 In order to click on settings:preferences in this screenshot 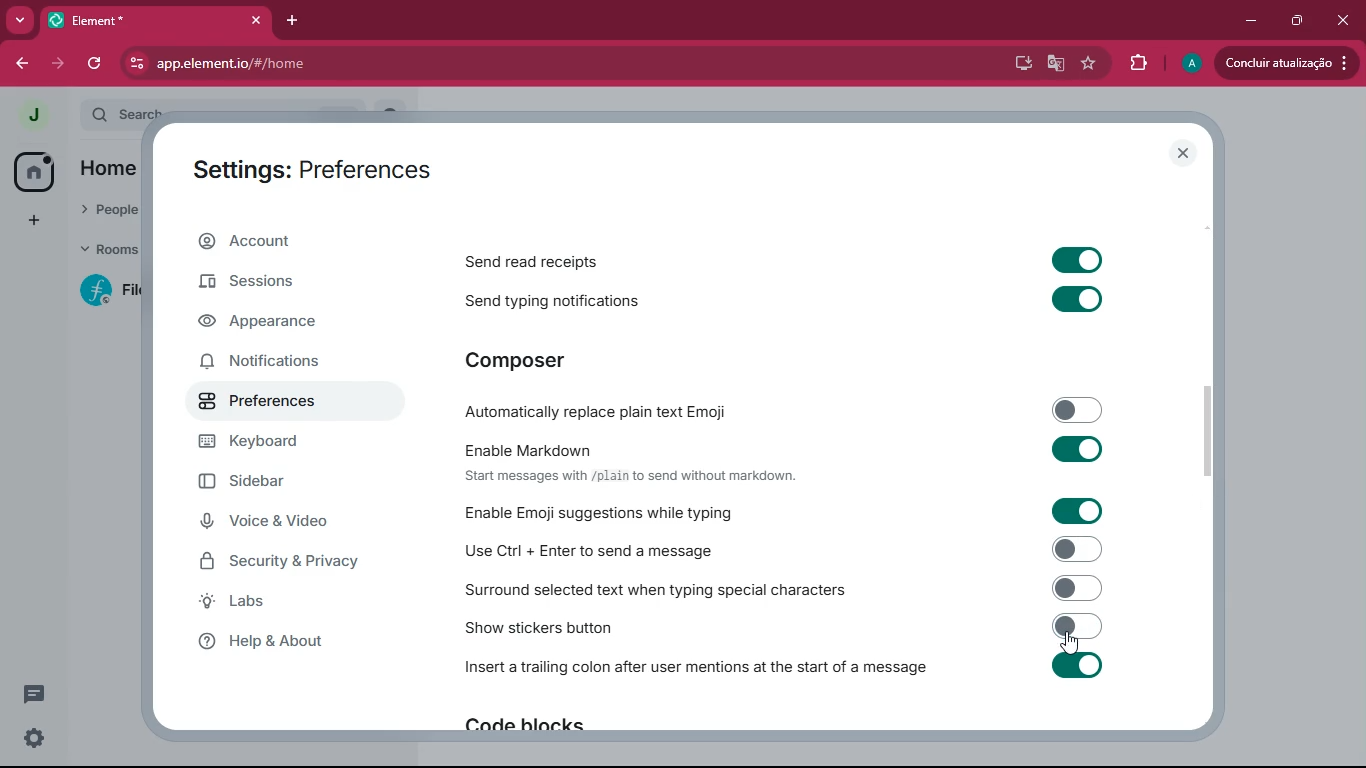, I will do `click(323, 165)`.